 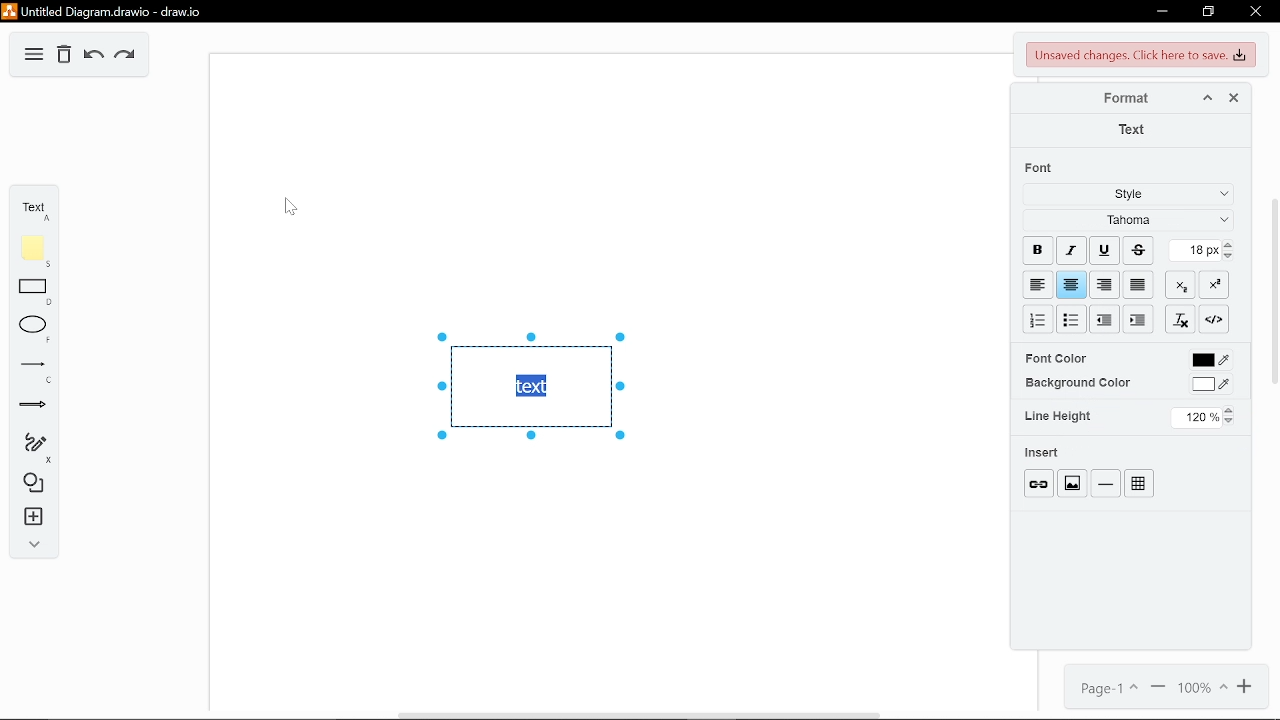 I want to click on page, so click(x=1105, y=686).